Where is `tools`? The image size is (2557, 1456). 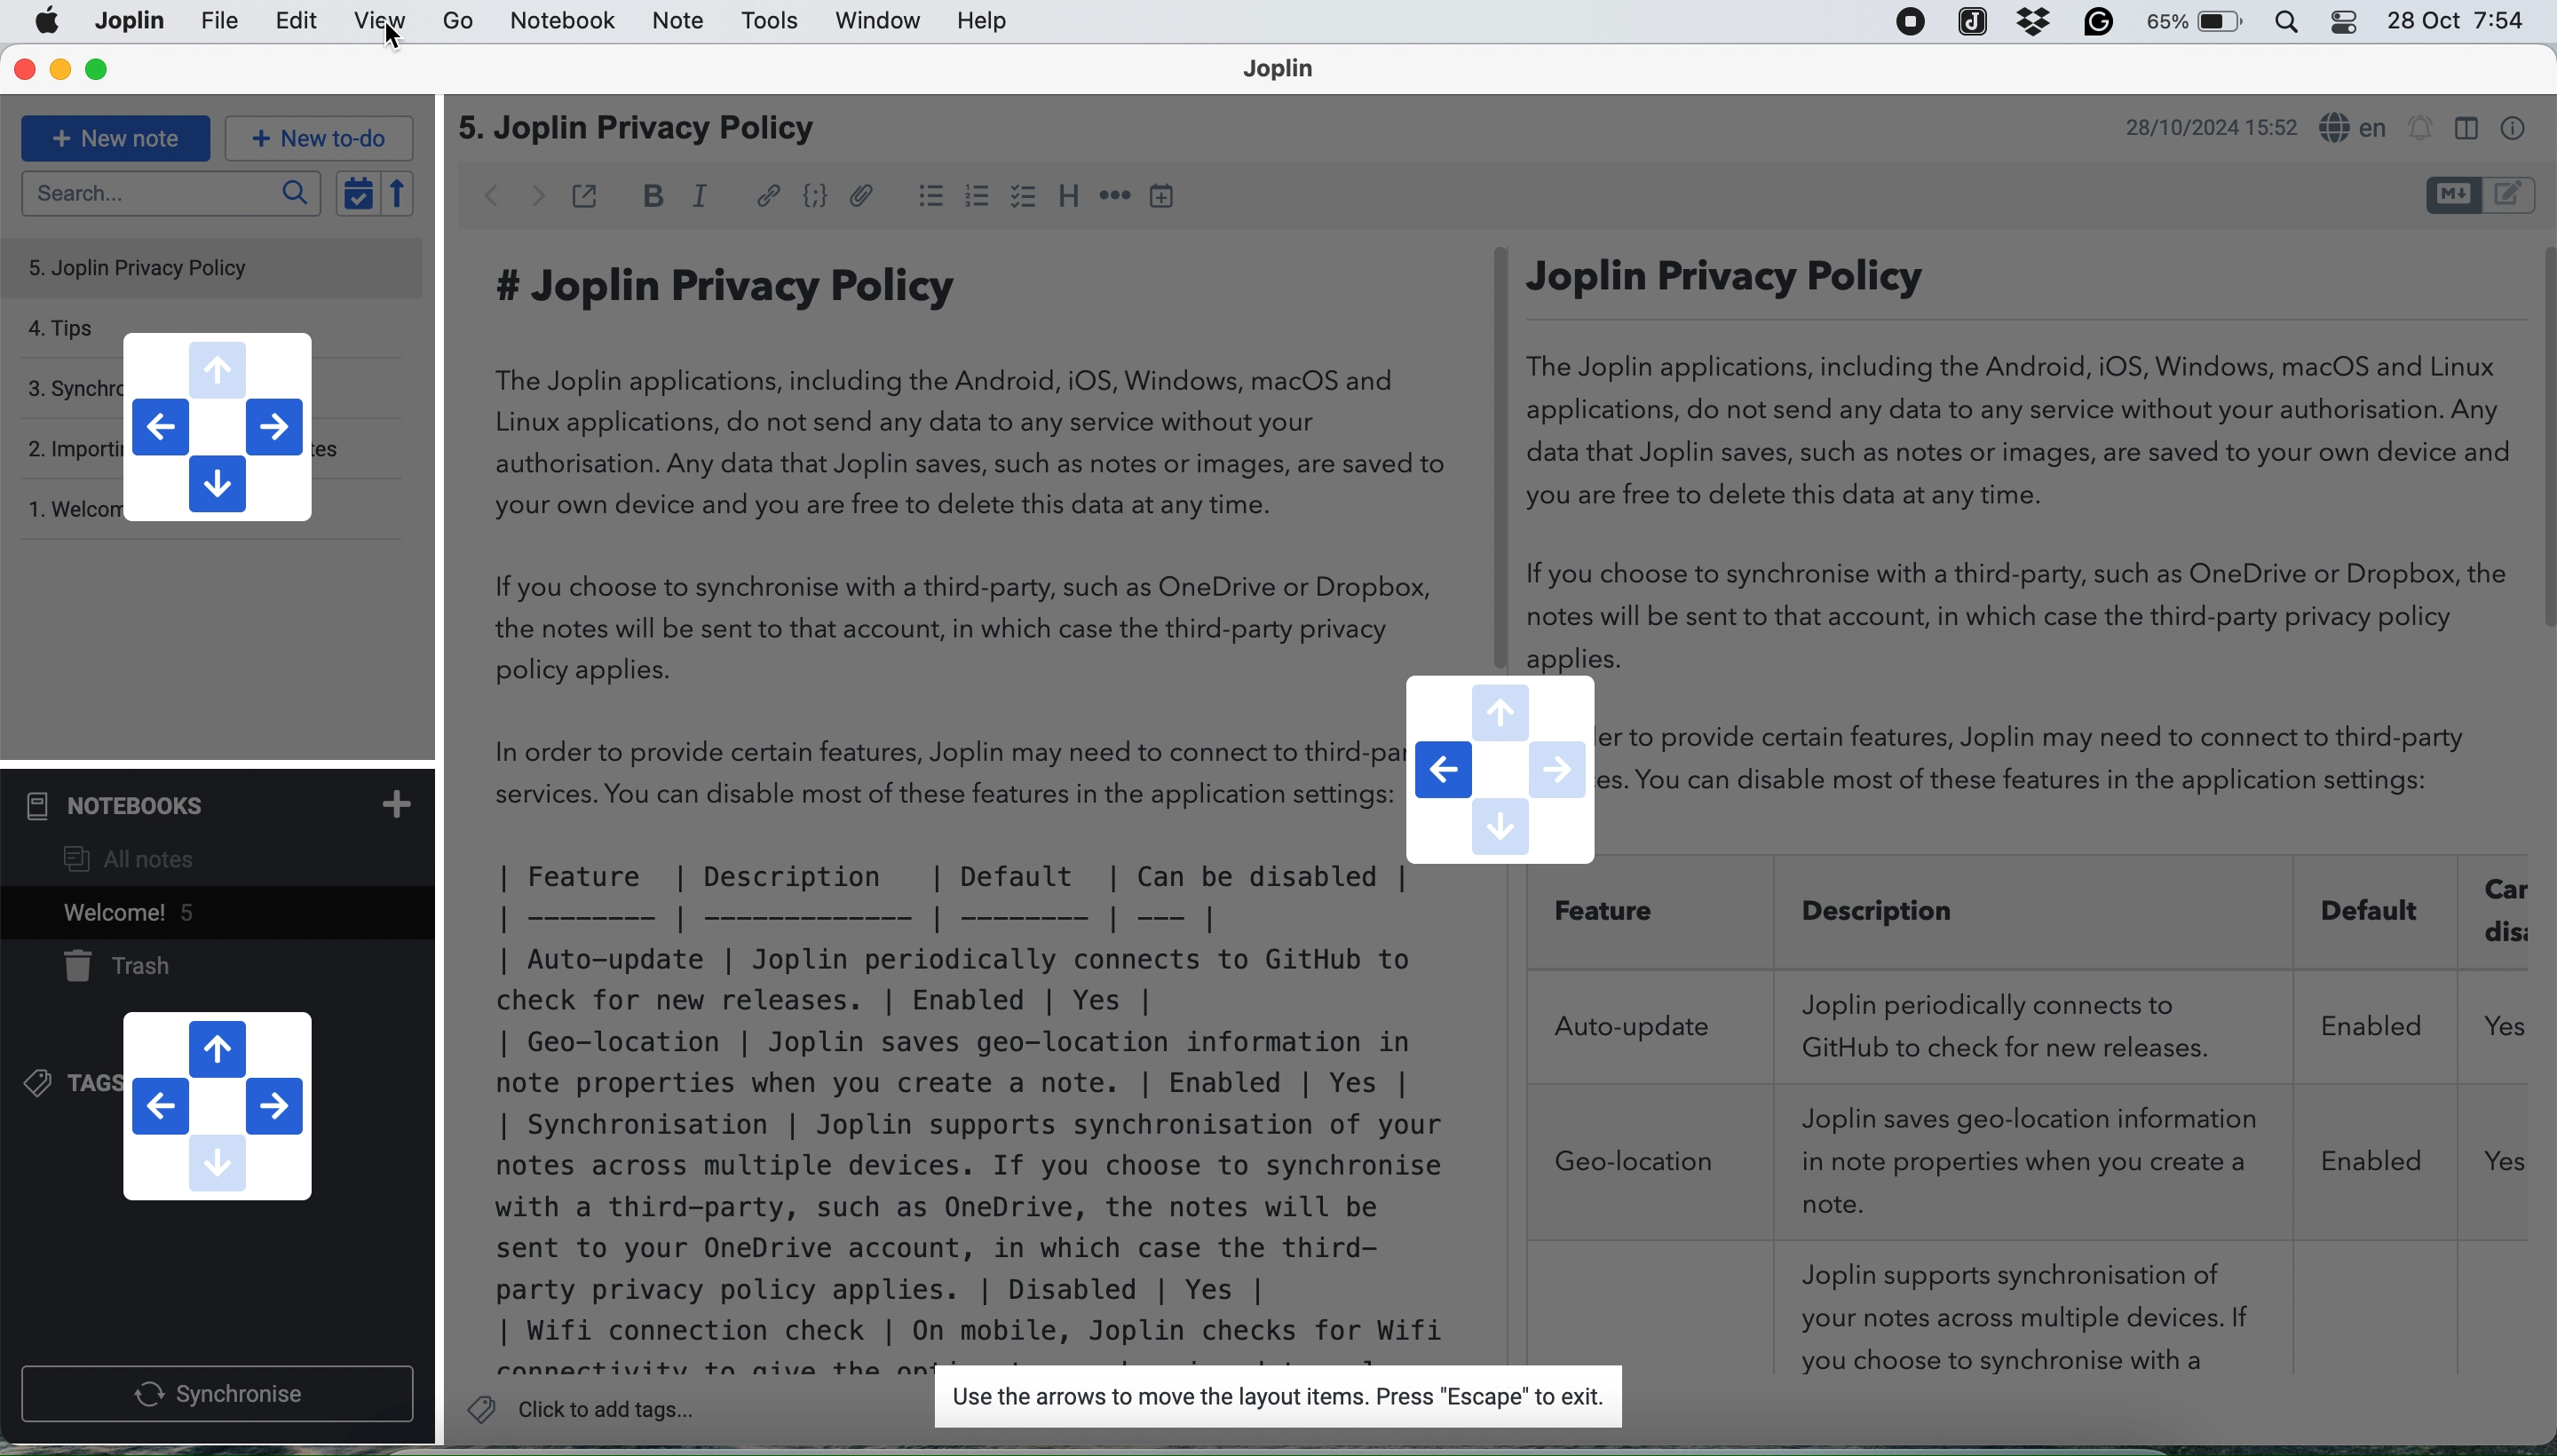 tools is located at coordinates (771, 22).